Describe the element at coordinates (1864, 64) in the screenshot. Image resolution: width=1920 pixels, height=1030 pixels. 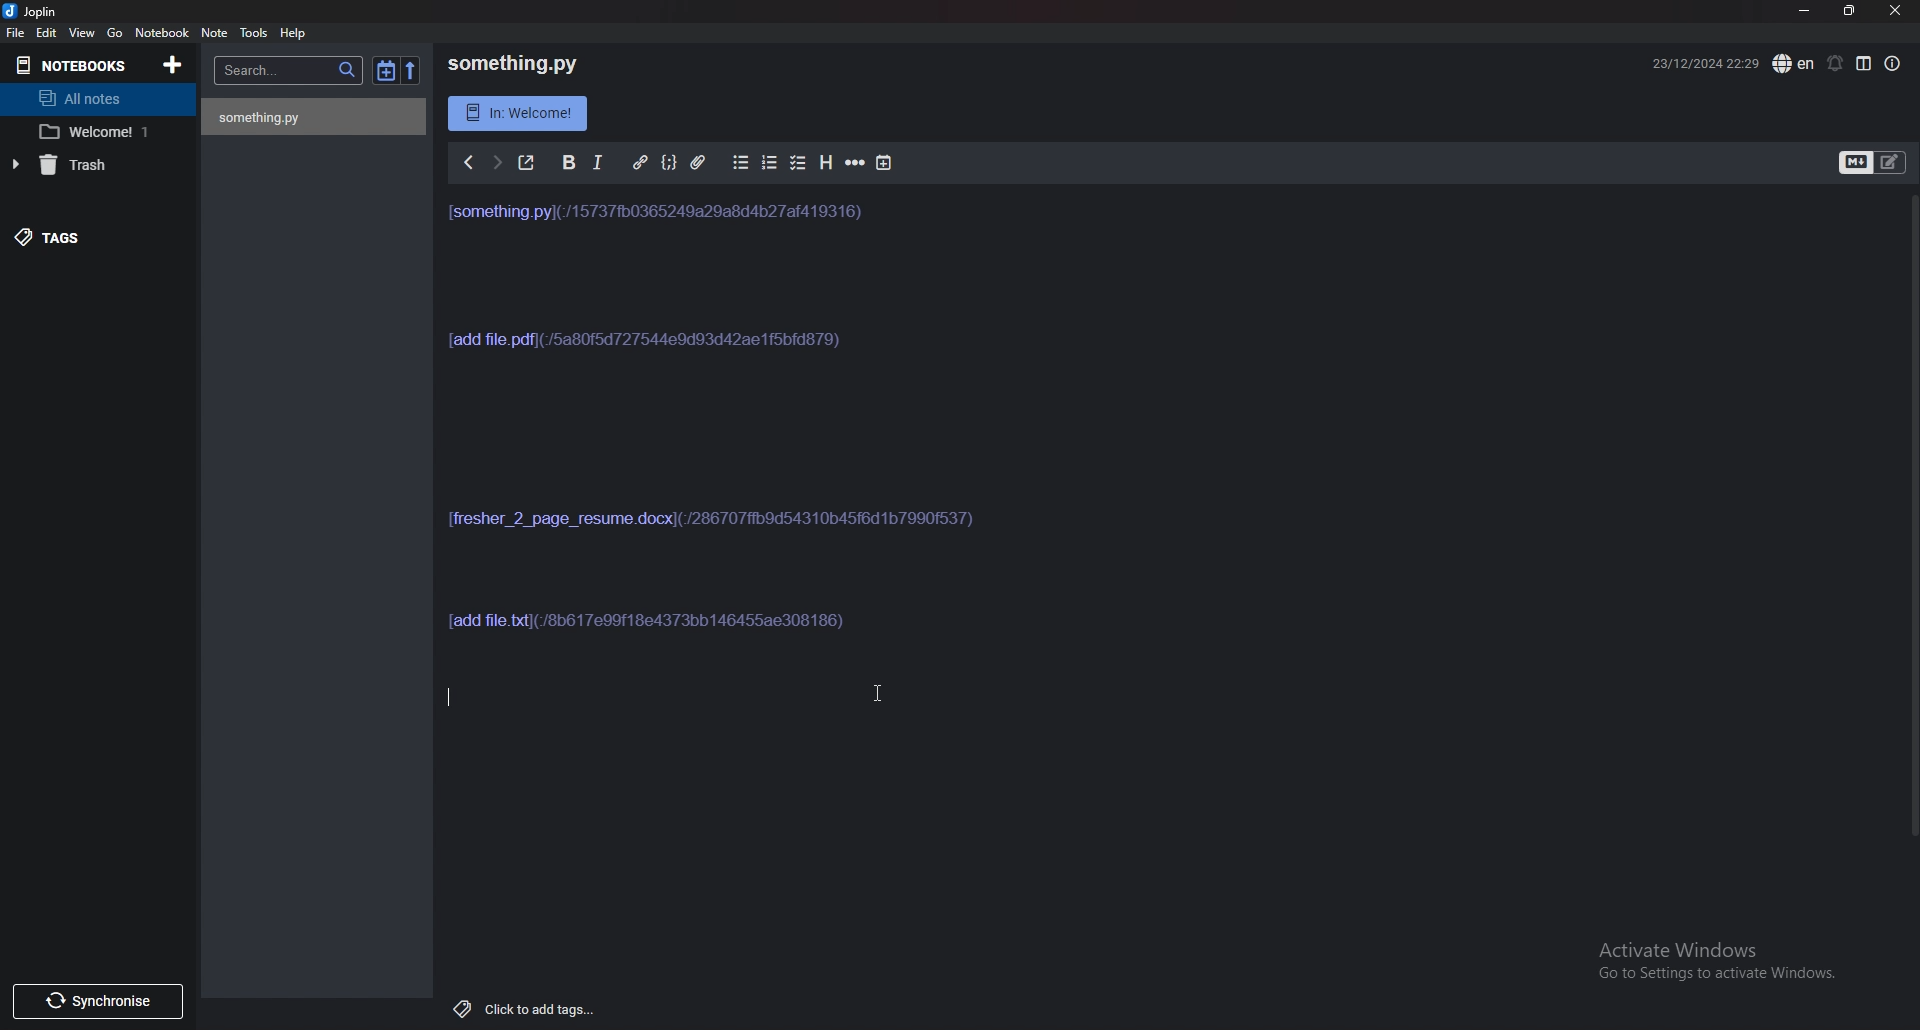
I see `toggle editor layout` at that location.